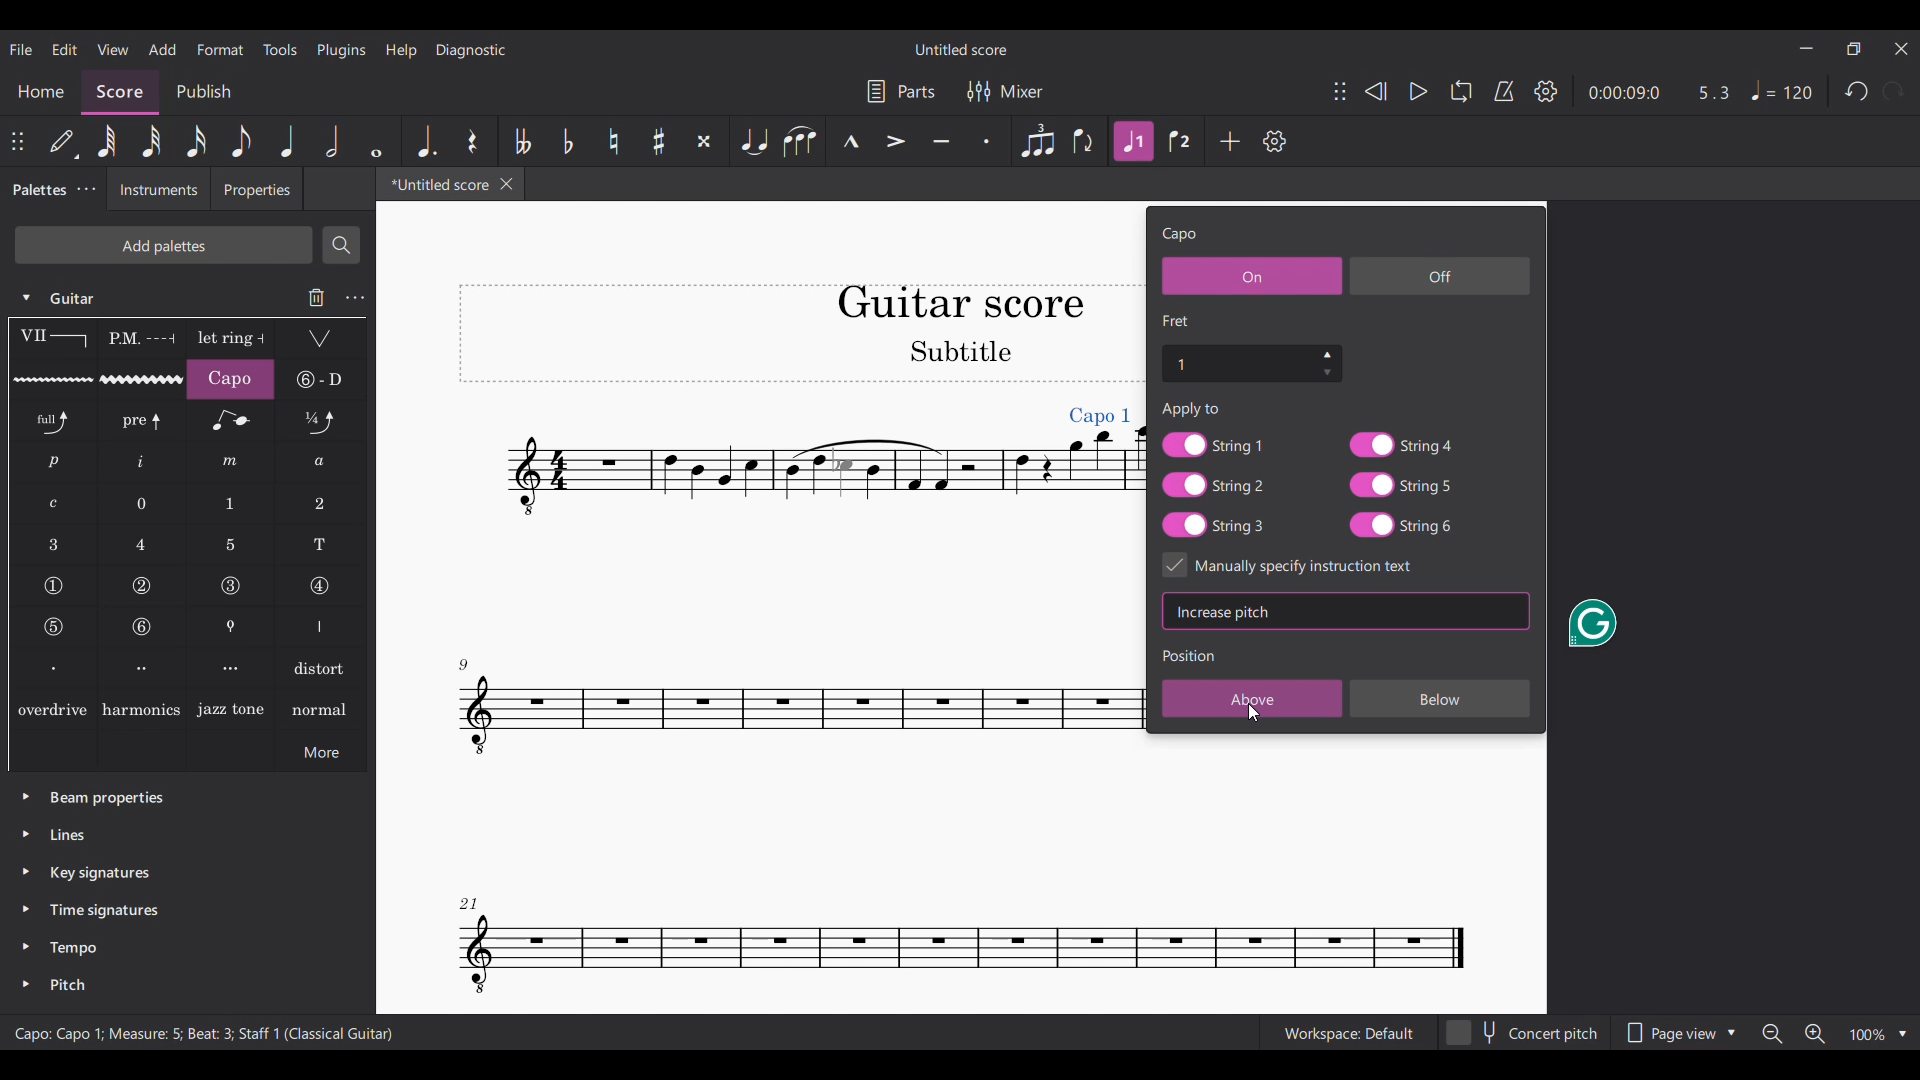  Describe the element at coordinates (471, 51) in the screenshot. I see `Diagnostic menu` at that location.